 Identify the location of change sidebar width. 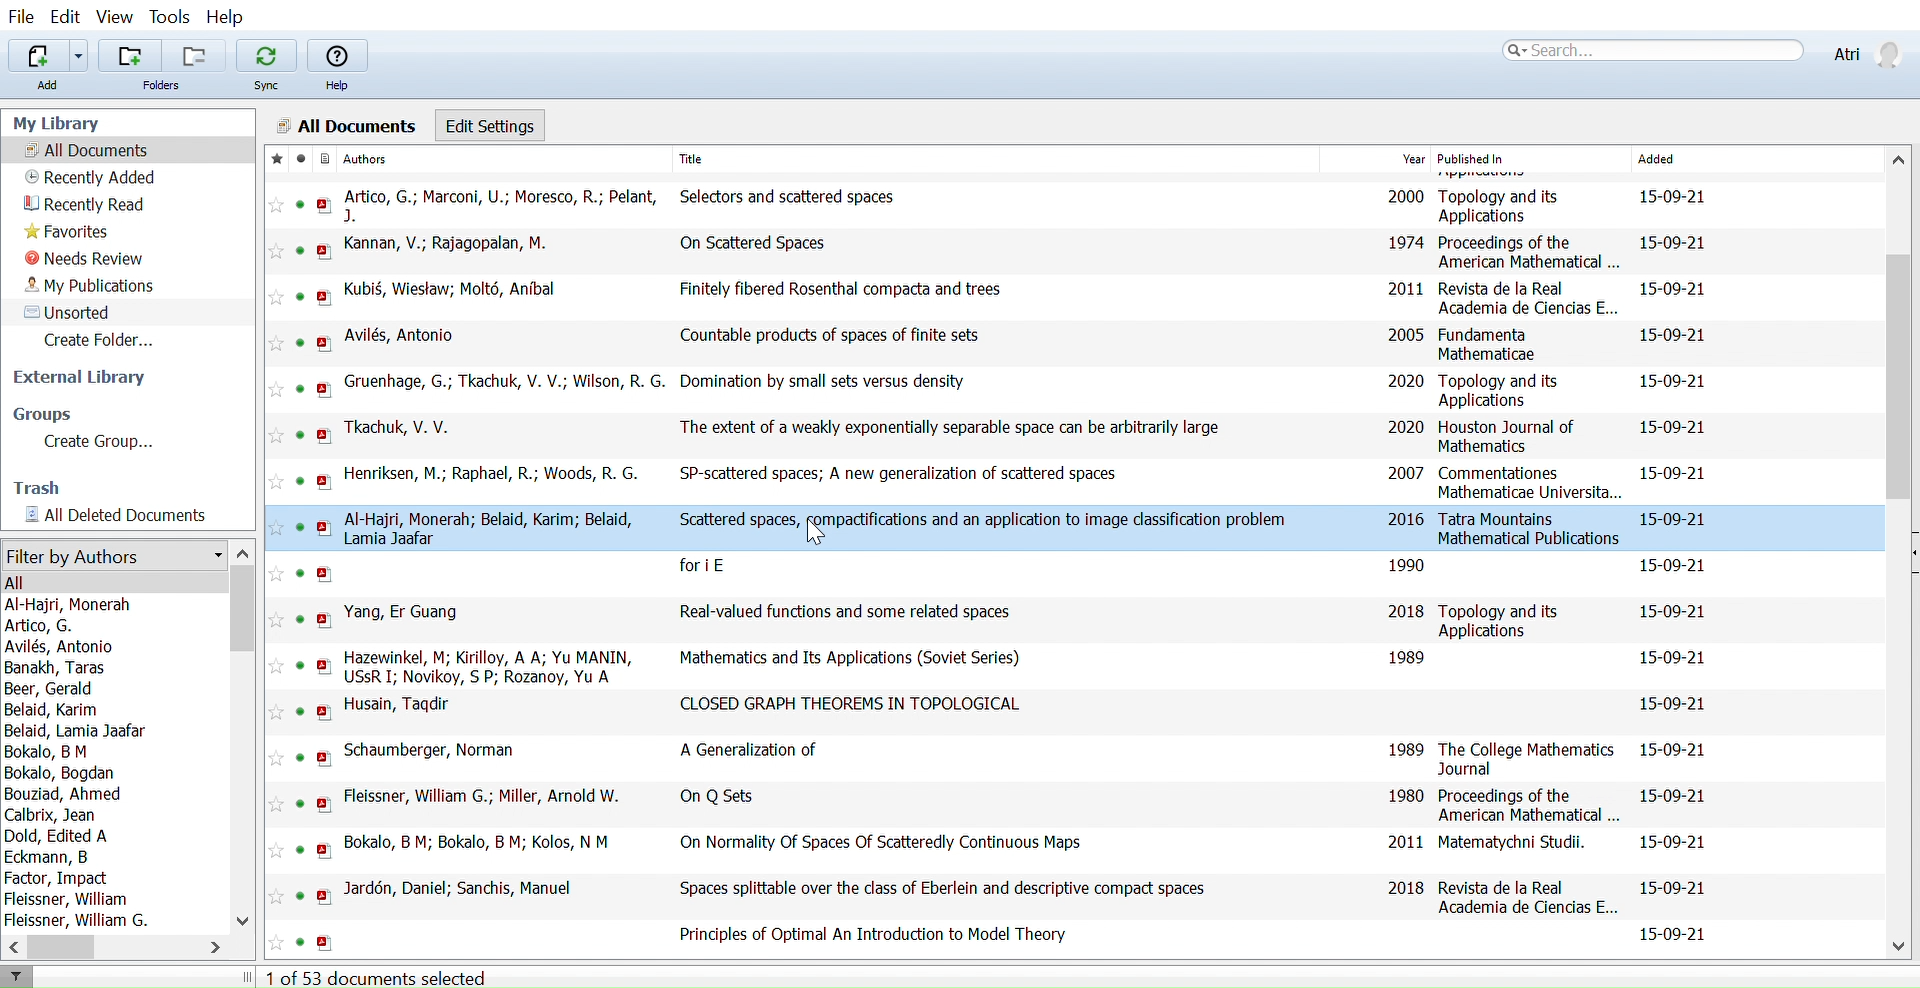
(250, 977).